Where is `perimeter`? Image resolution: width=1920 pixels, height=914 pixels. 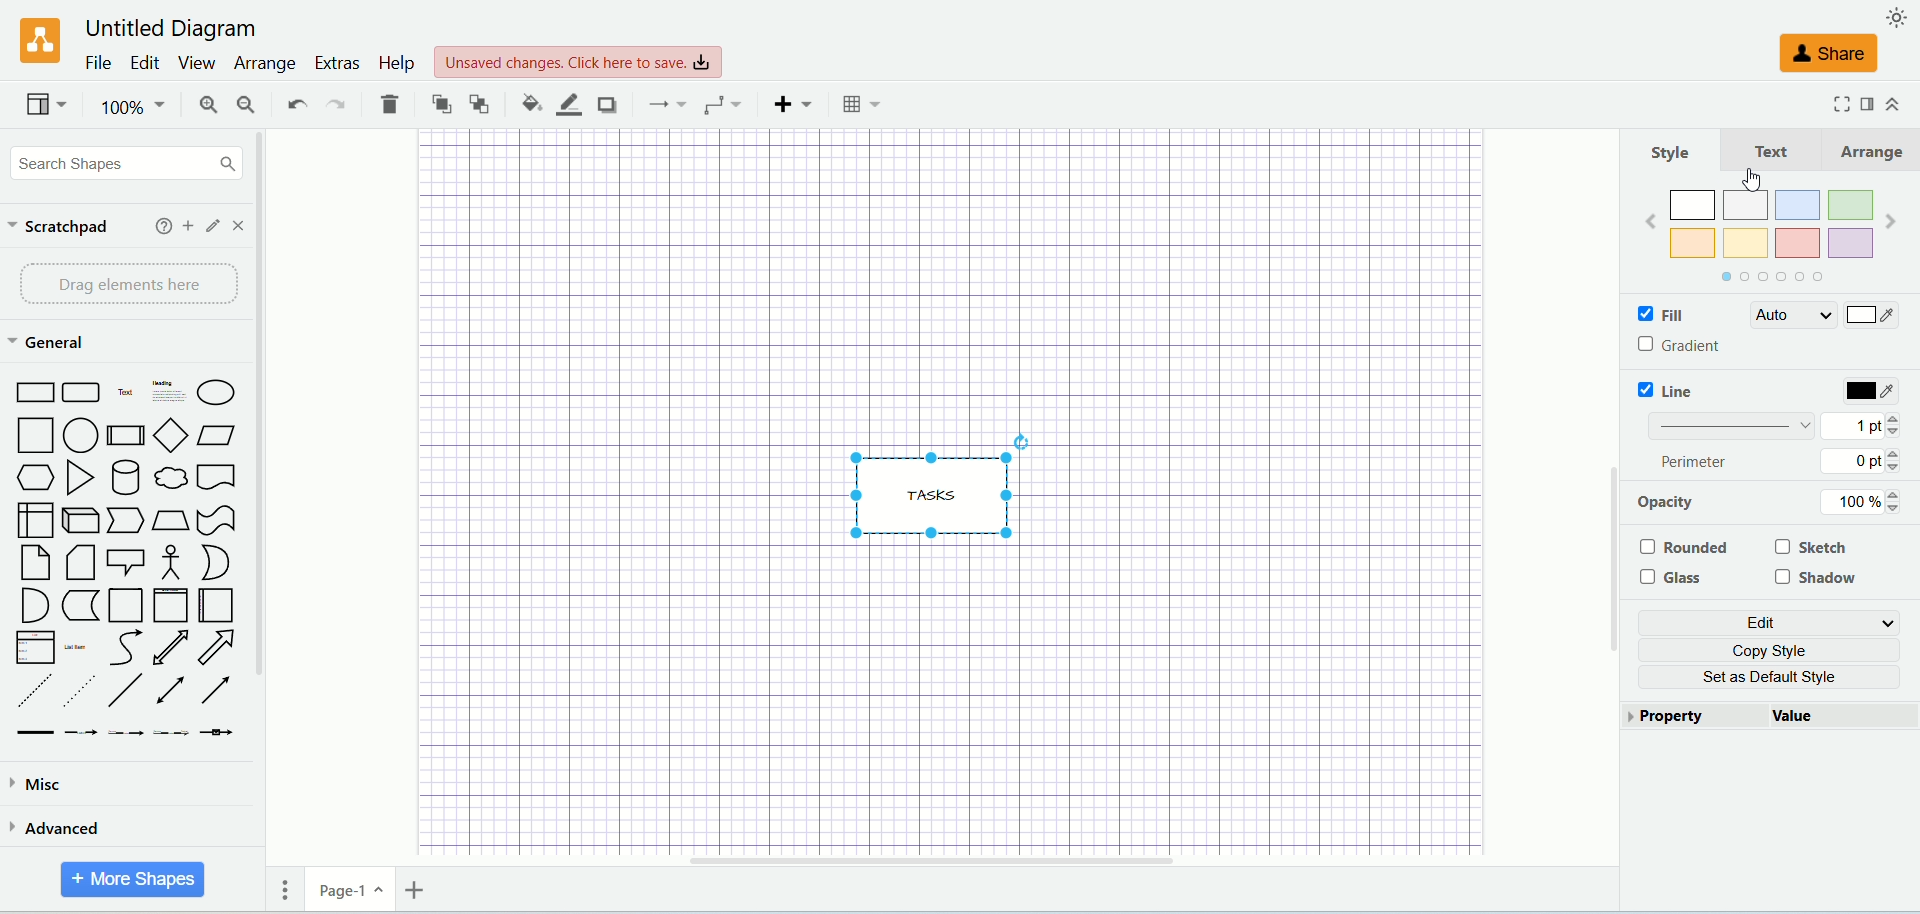
perimeter is located at coordinates (1699, 462).